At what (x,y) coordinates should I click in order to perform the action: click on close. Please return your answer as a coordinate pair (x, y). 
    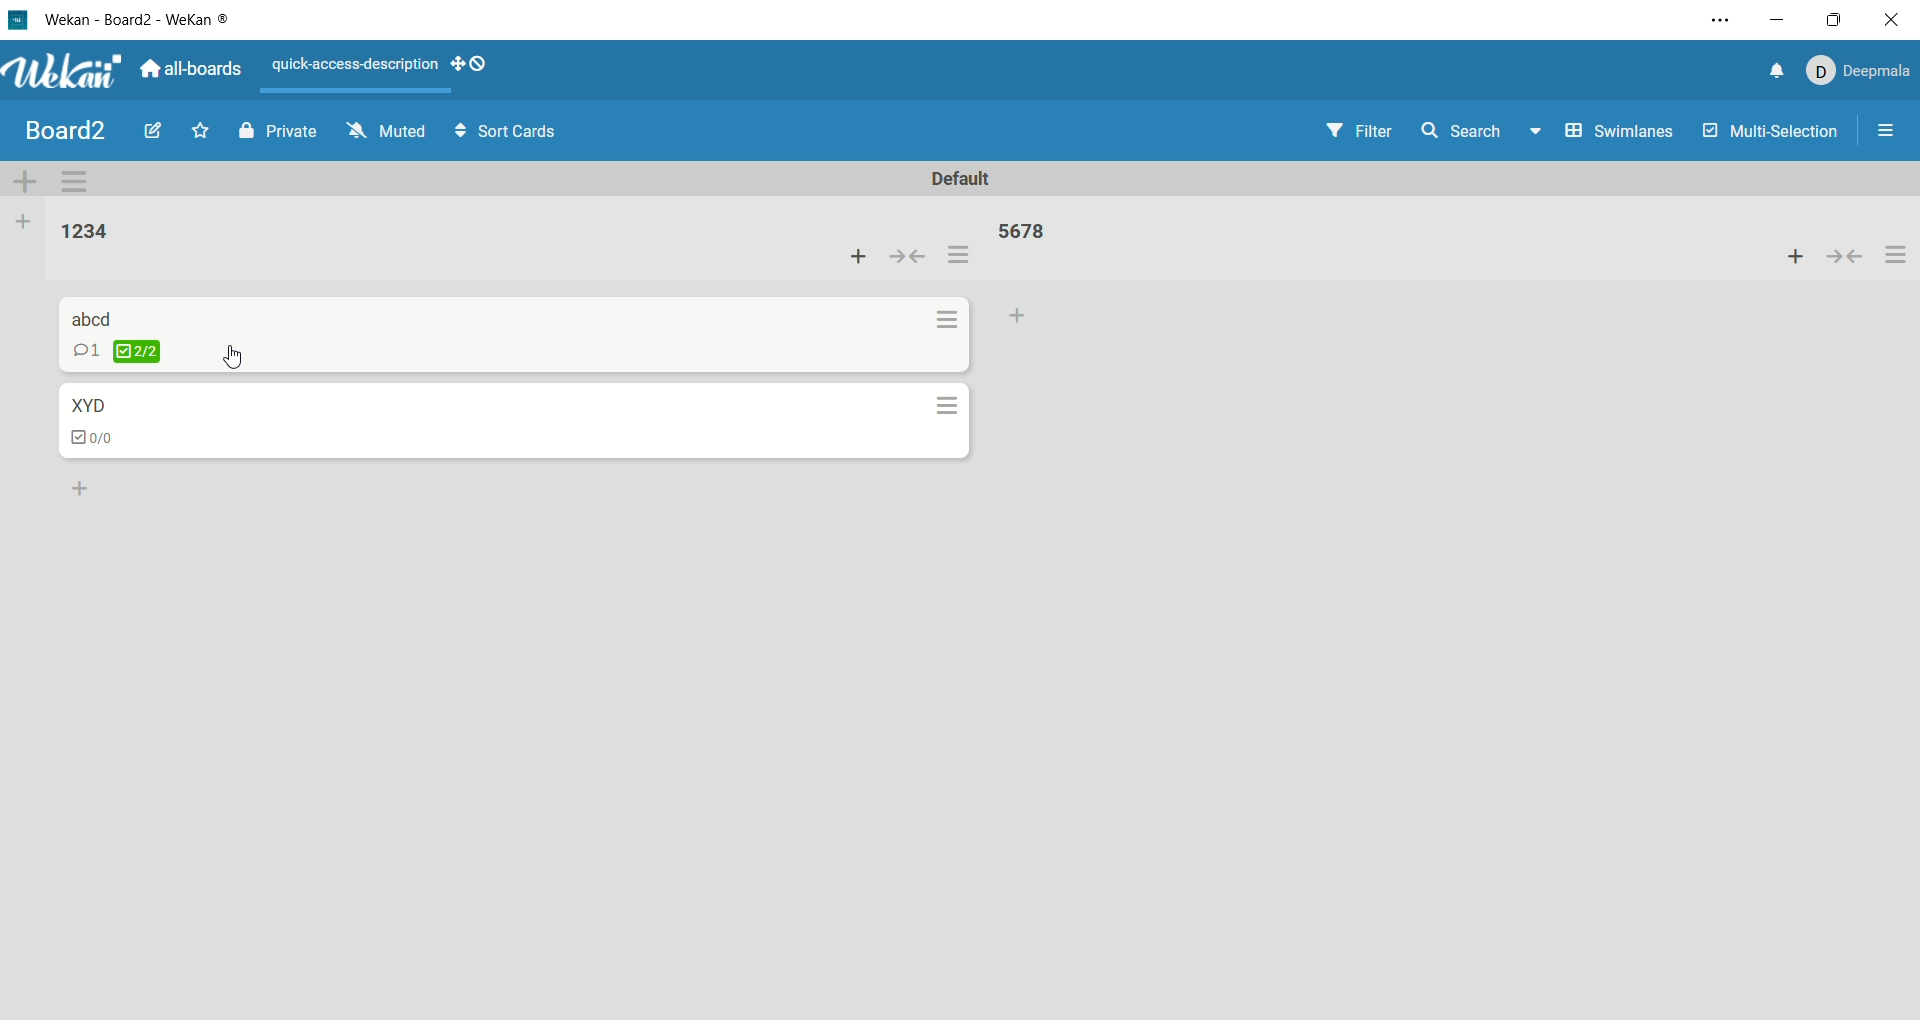
    Looking at the image, I should click on (1889, 23).